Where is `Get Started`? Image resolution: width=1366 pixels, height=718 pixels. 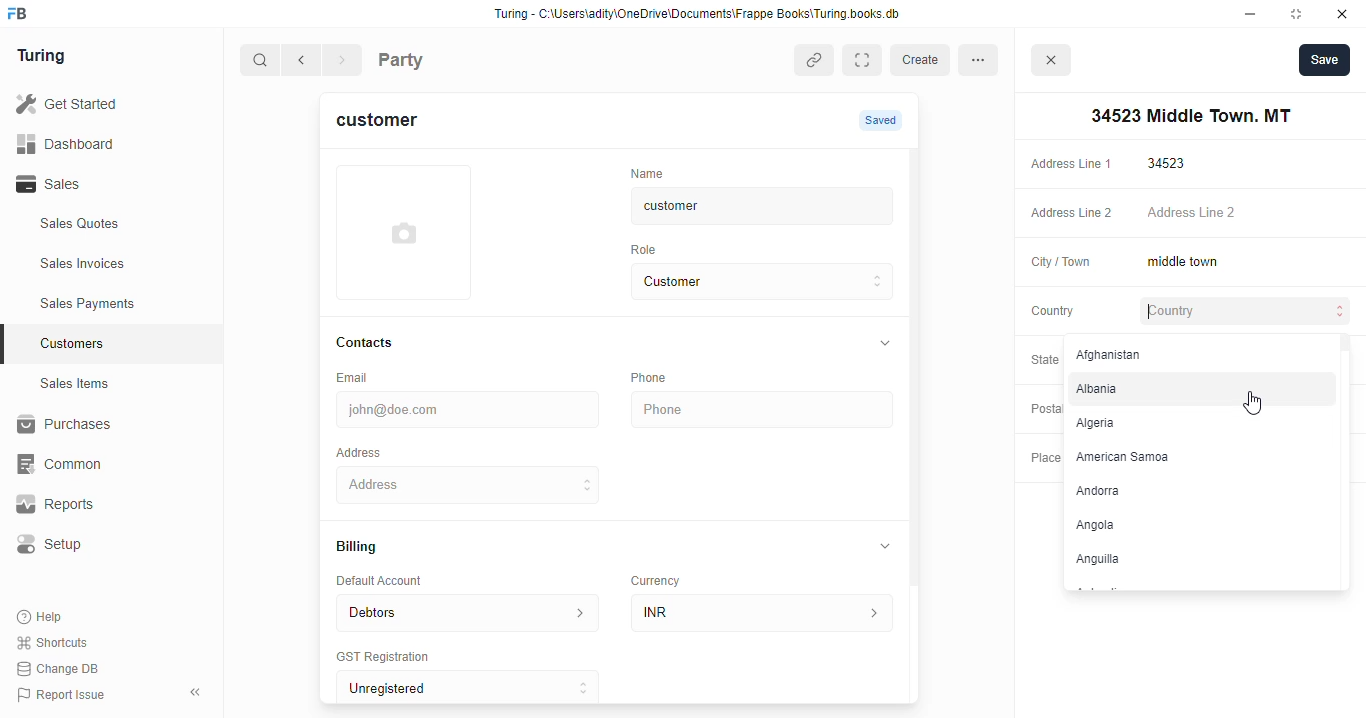 Get Started is located at coordinates (93, 105).